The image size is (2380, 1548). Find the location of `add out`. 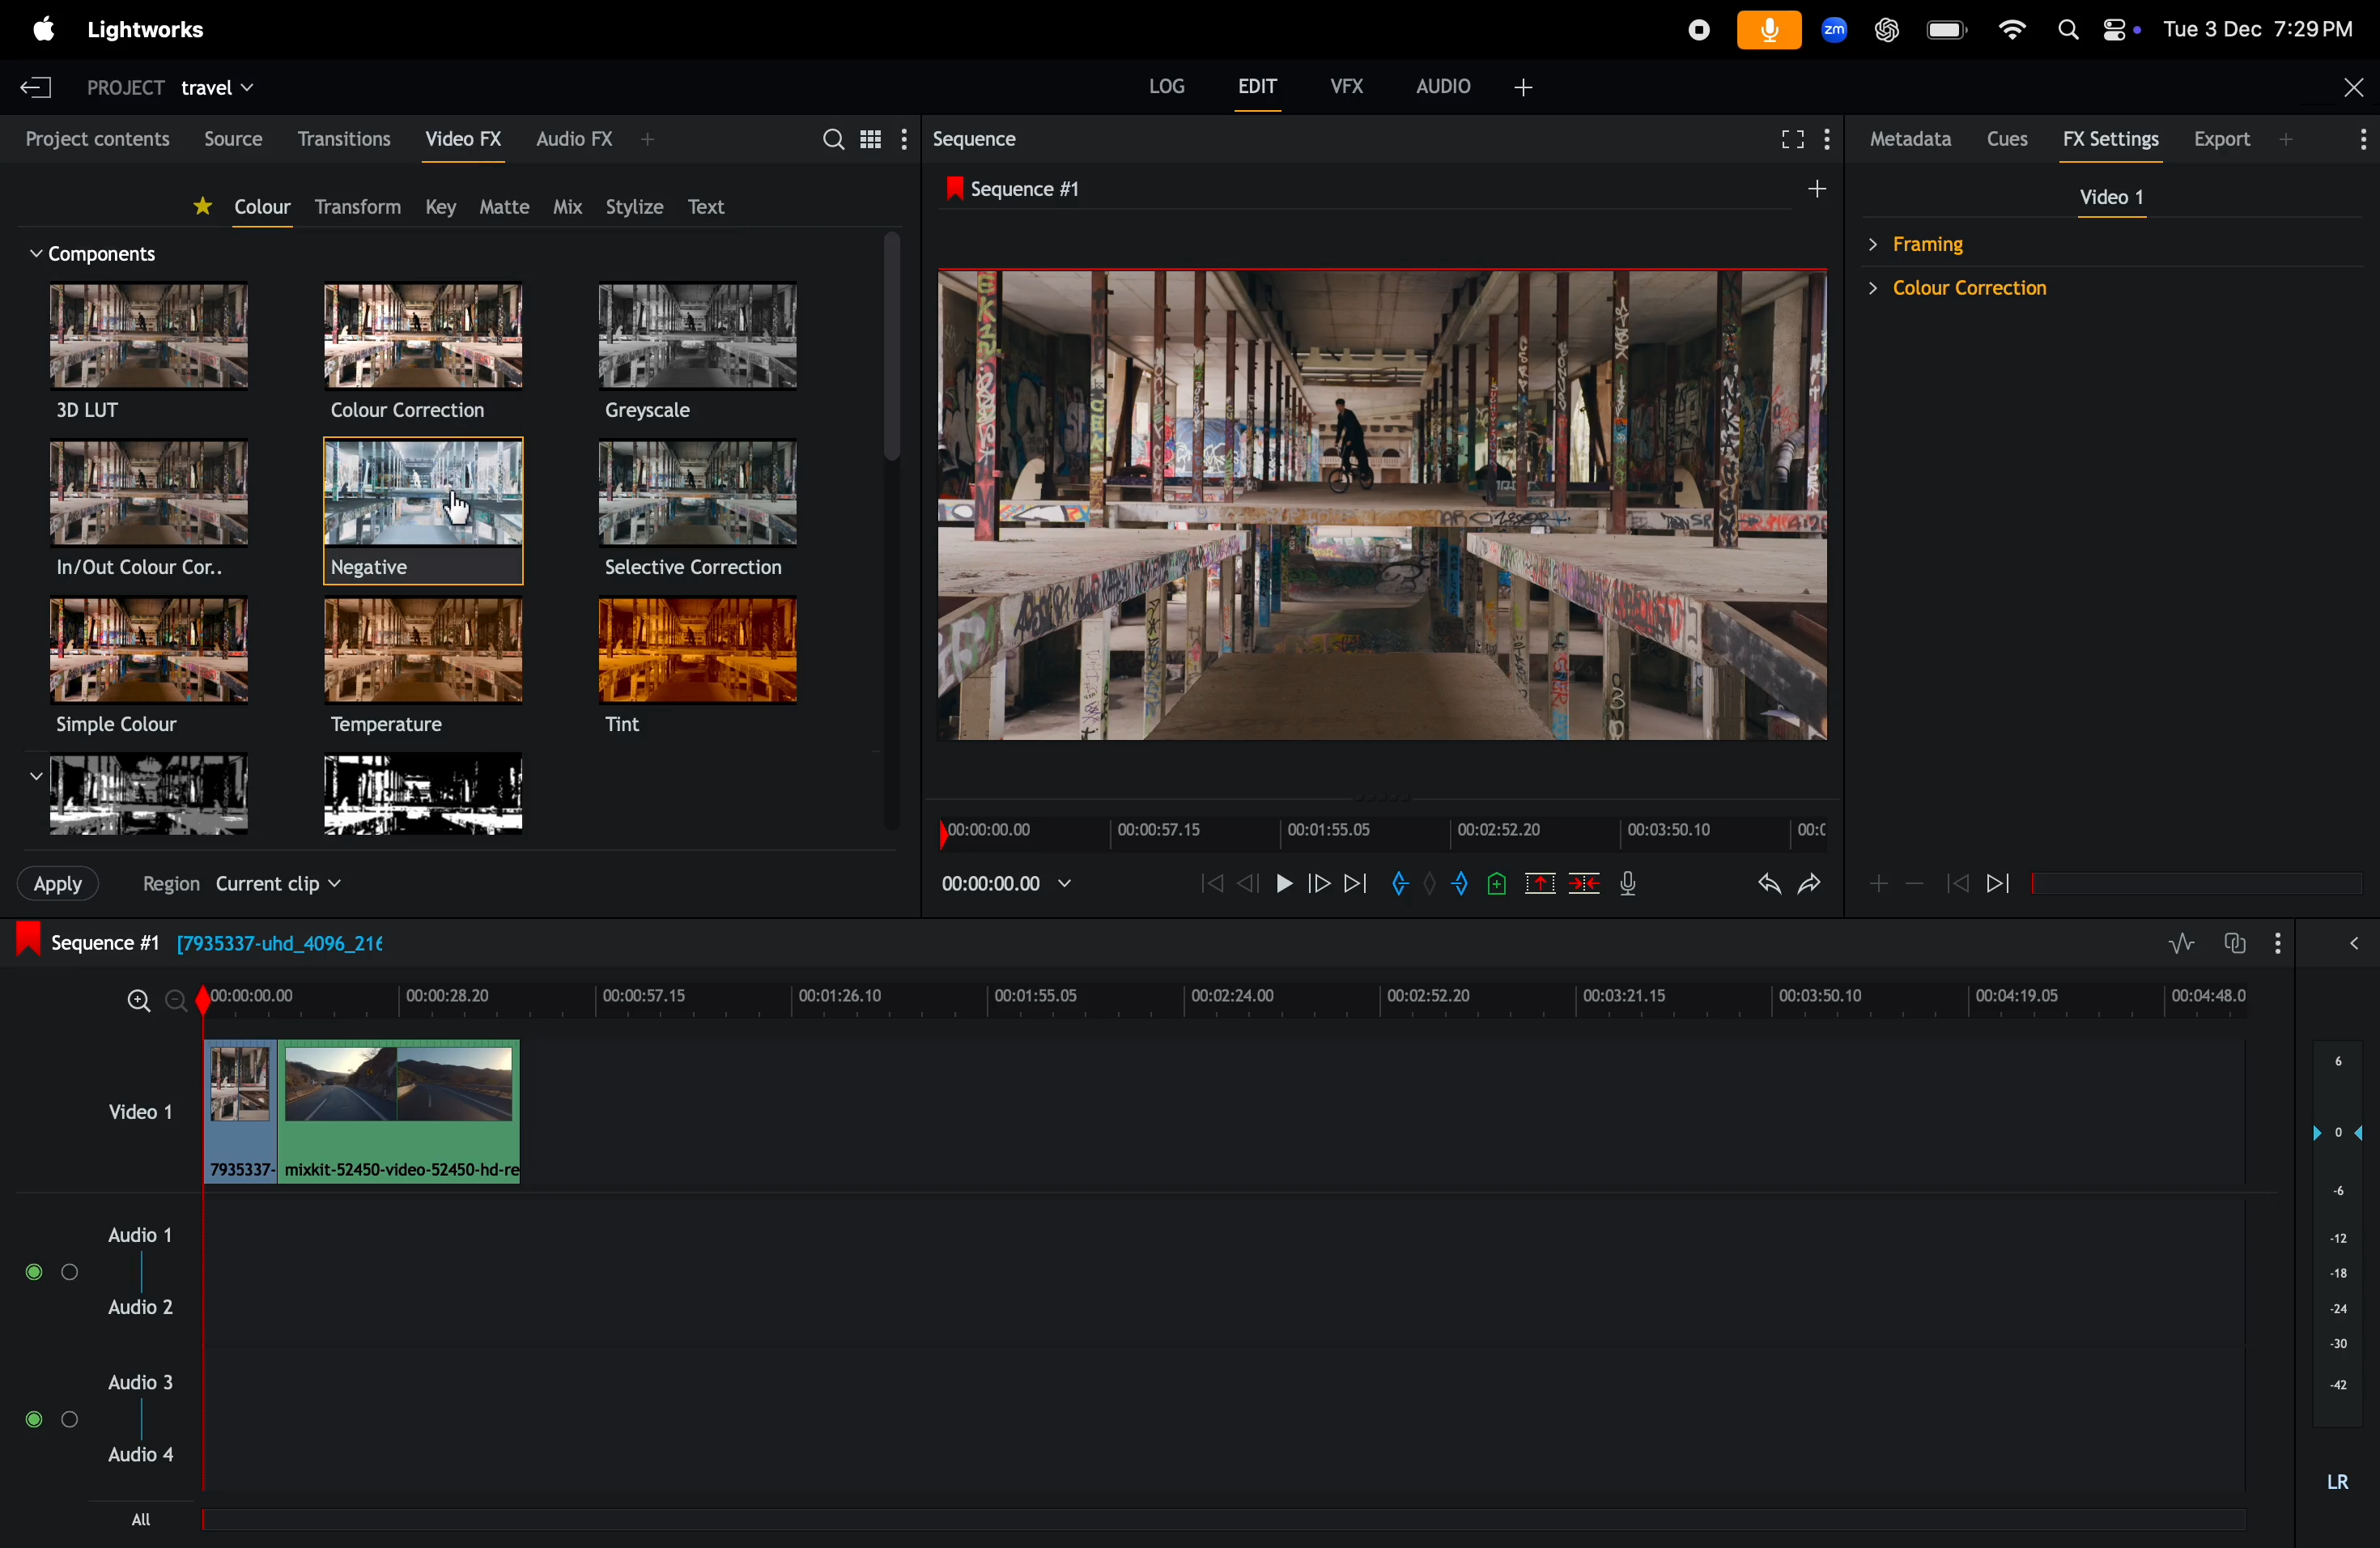

add out is located at coordinates (1448, 886).